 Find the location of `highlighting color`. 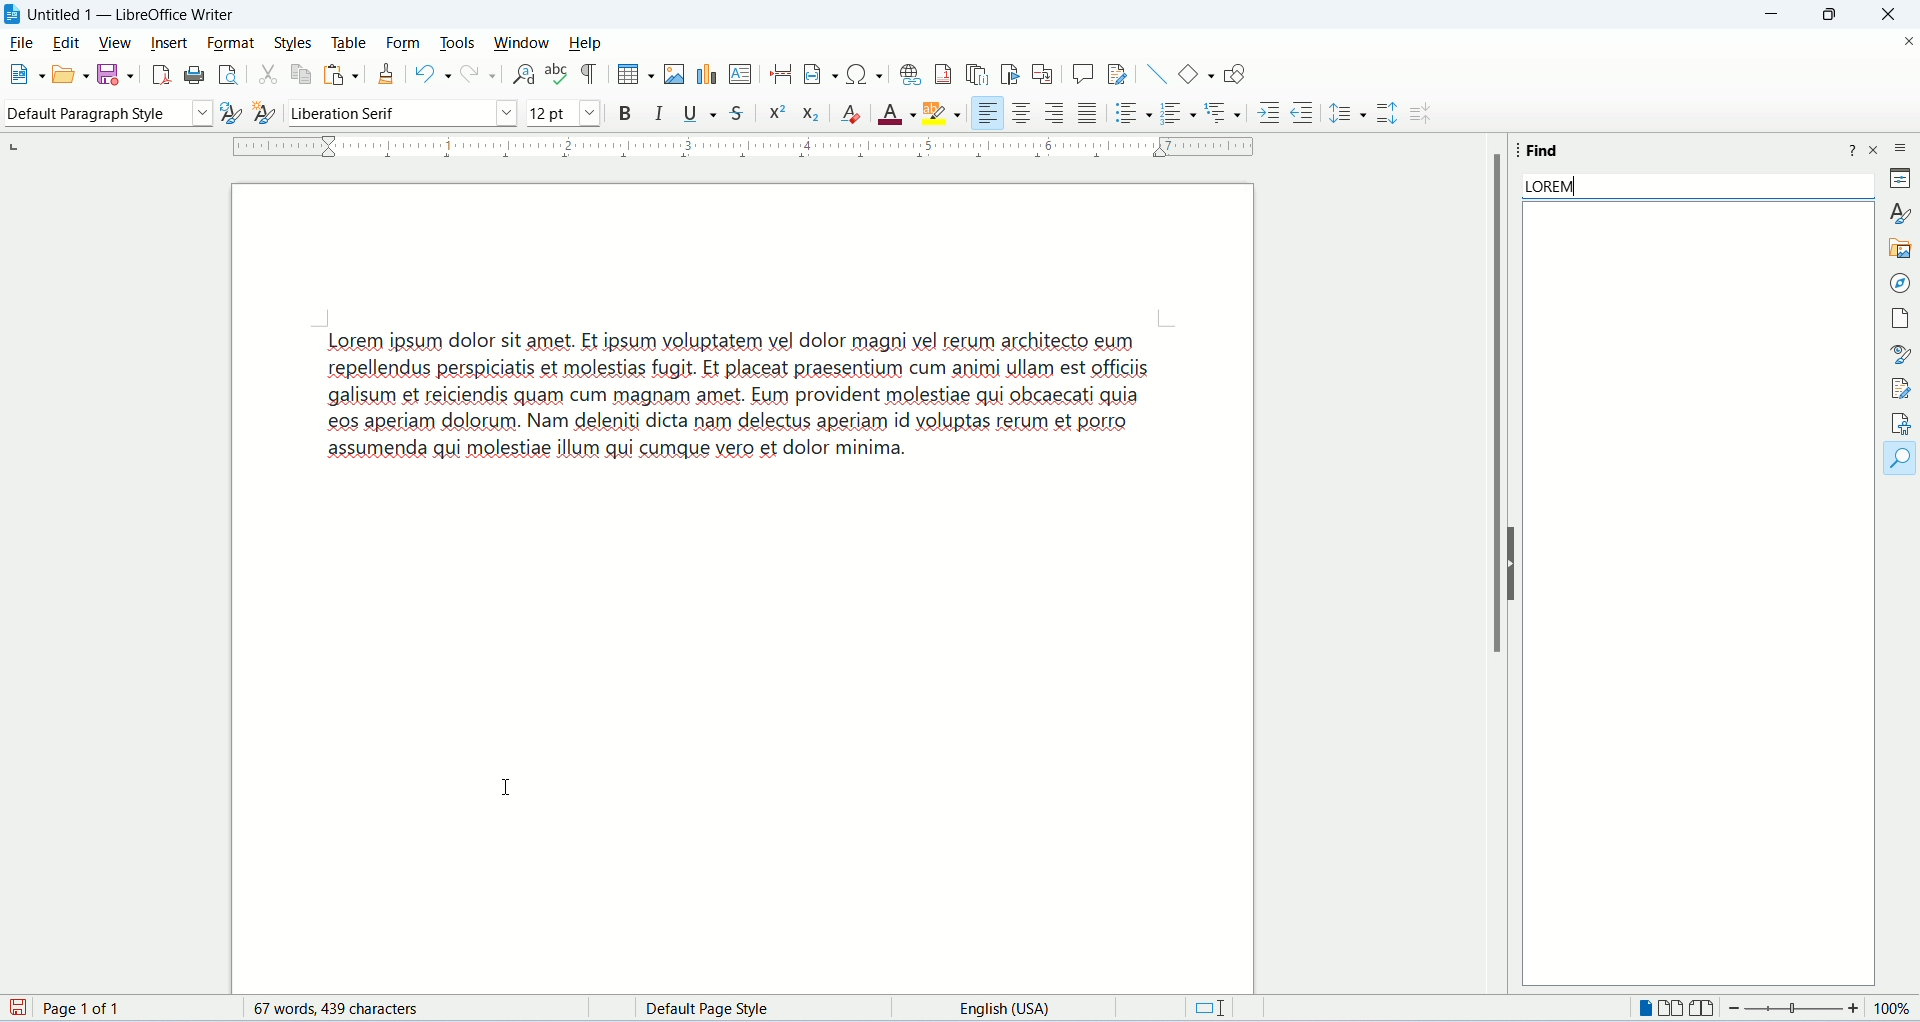

highlighting color is located at coordinates (945, 111).